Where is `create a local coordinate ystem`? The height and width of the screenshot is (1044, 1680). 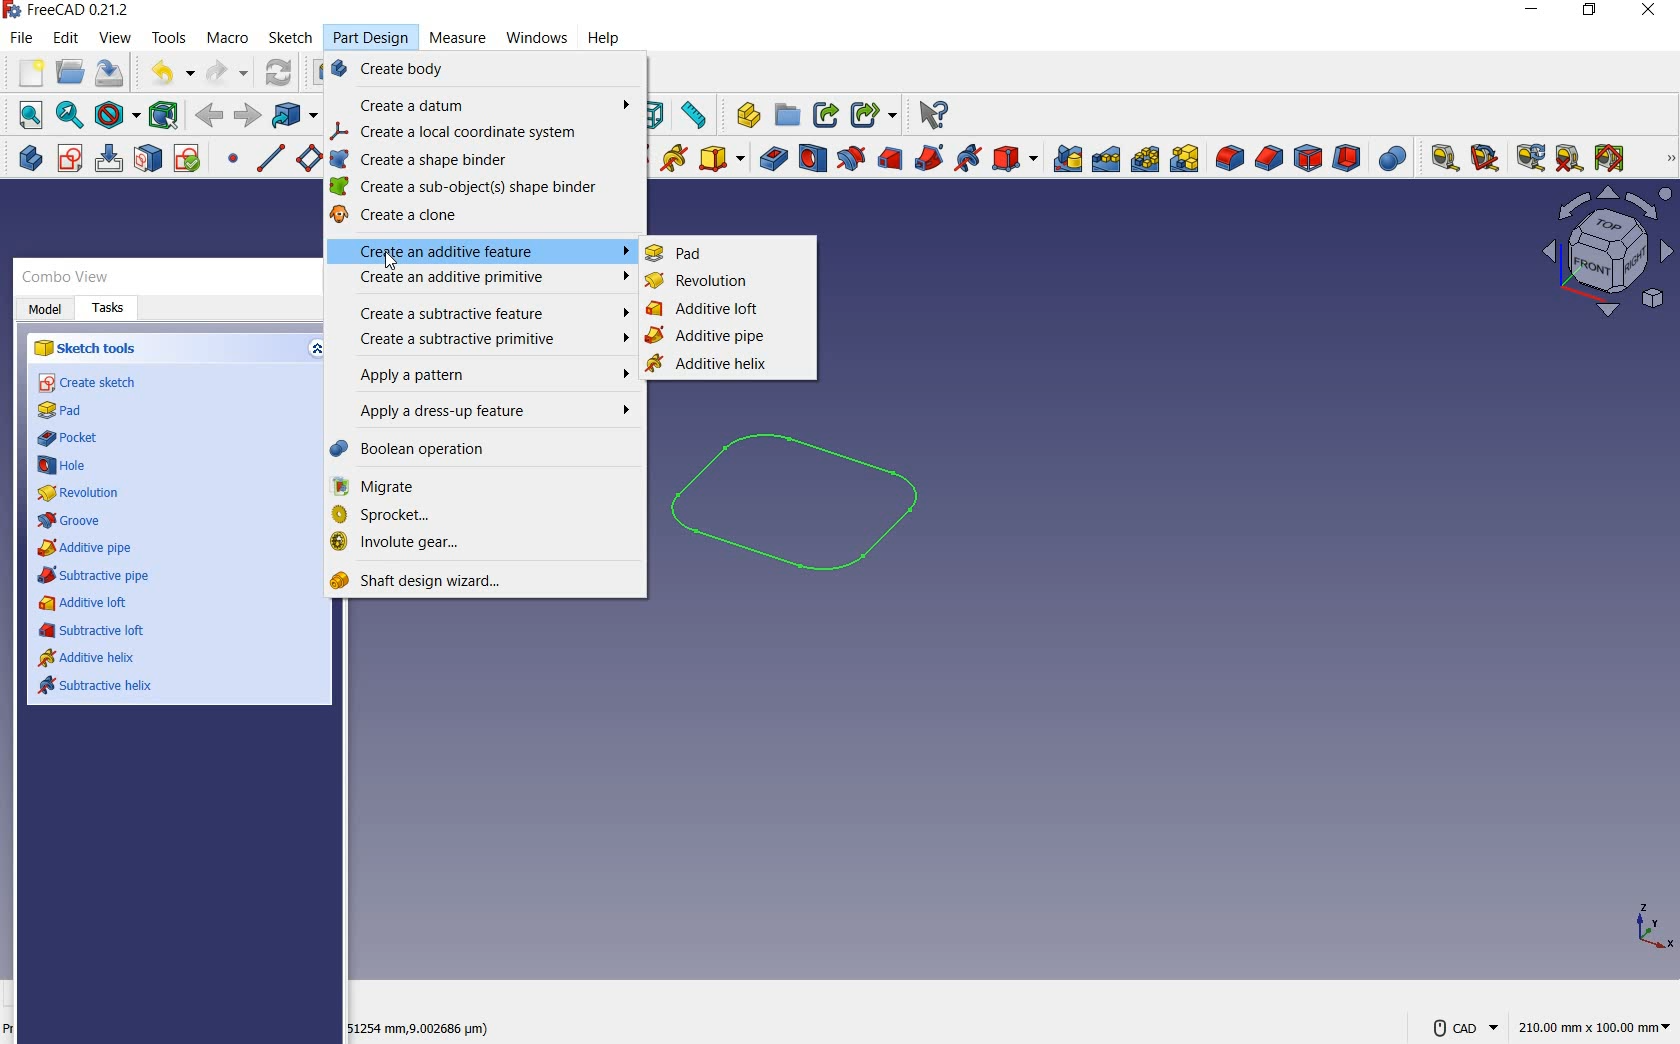
create a local coordinate ystem is located at coordinates (484, 133).